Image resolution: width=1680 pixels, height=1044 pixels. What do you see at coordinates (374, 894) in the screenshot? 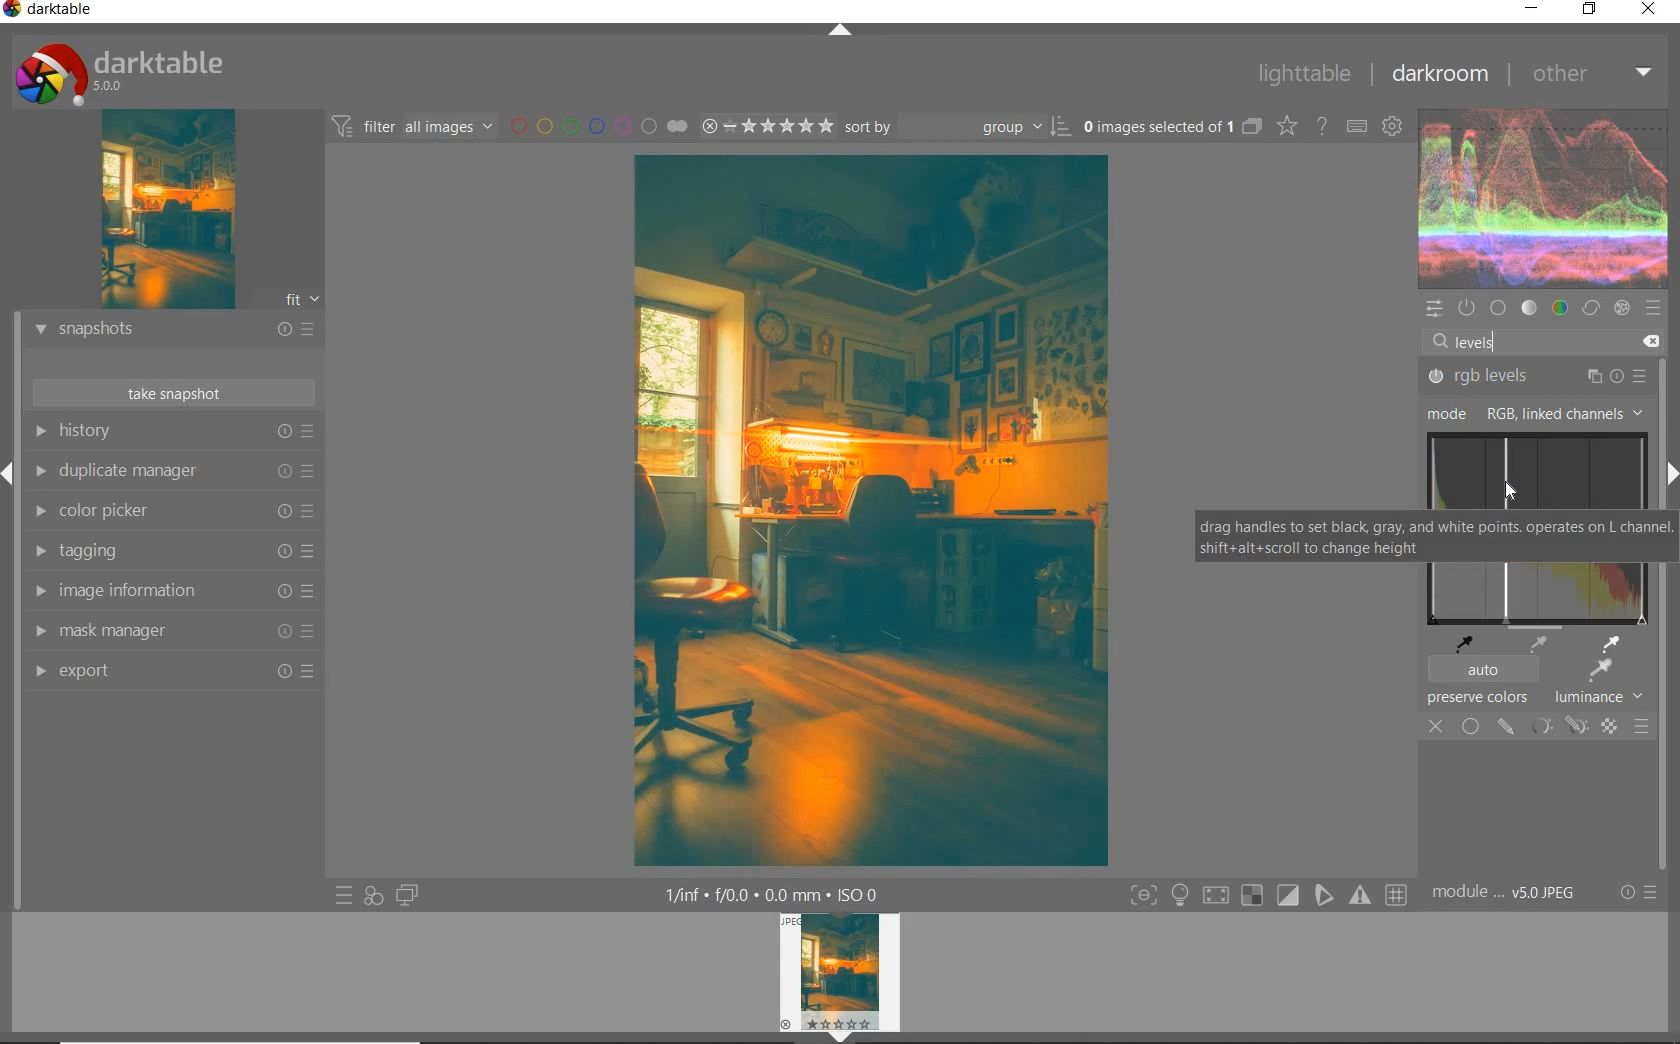
I see `quick access for applying any of your styles` at bounding box center [374, 894].